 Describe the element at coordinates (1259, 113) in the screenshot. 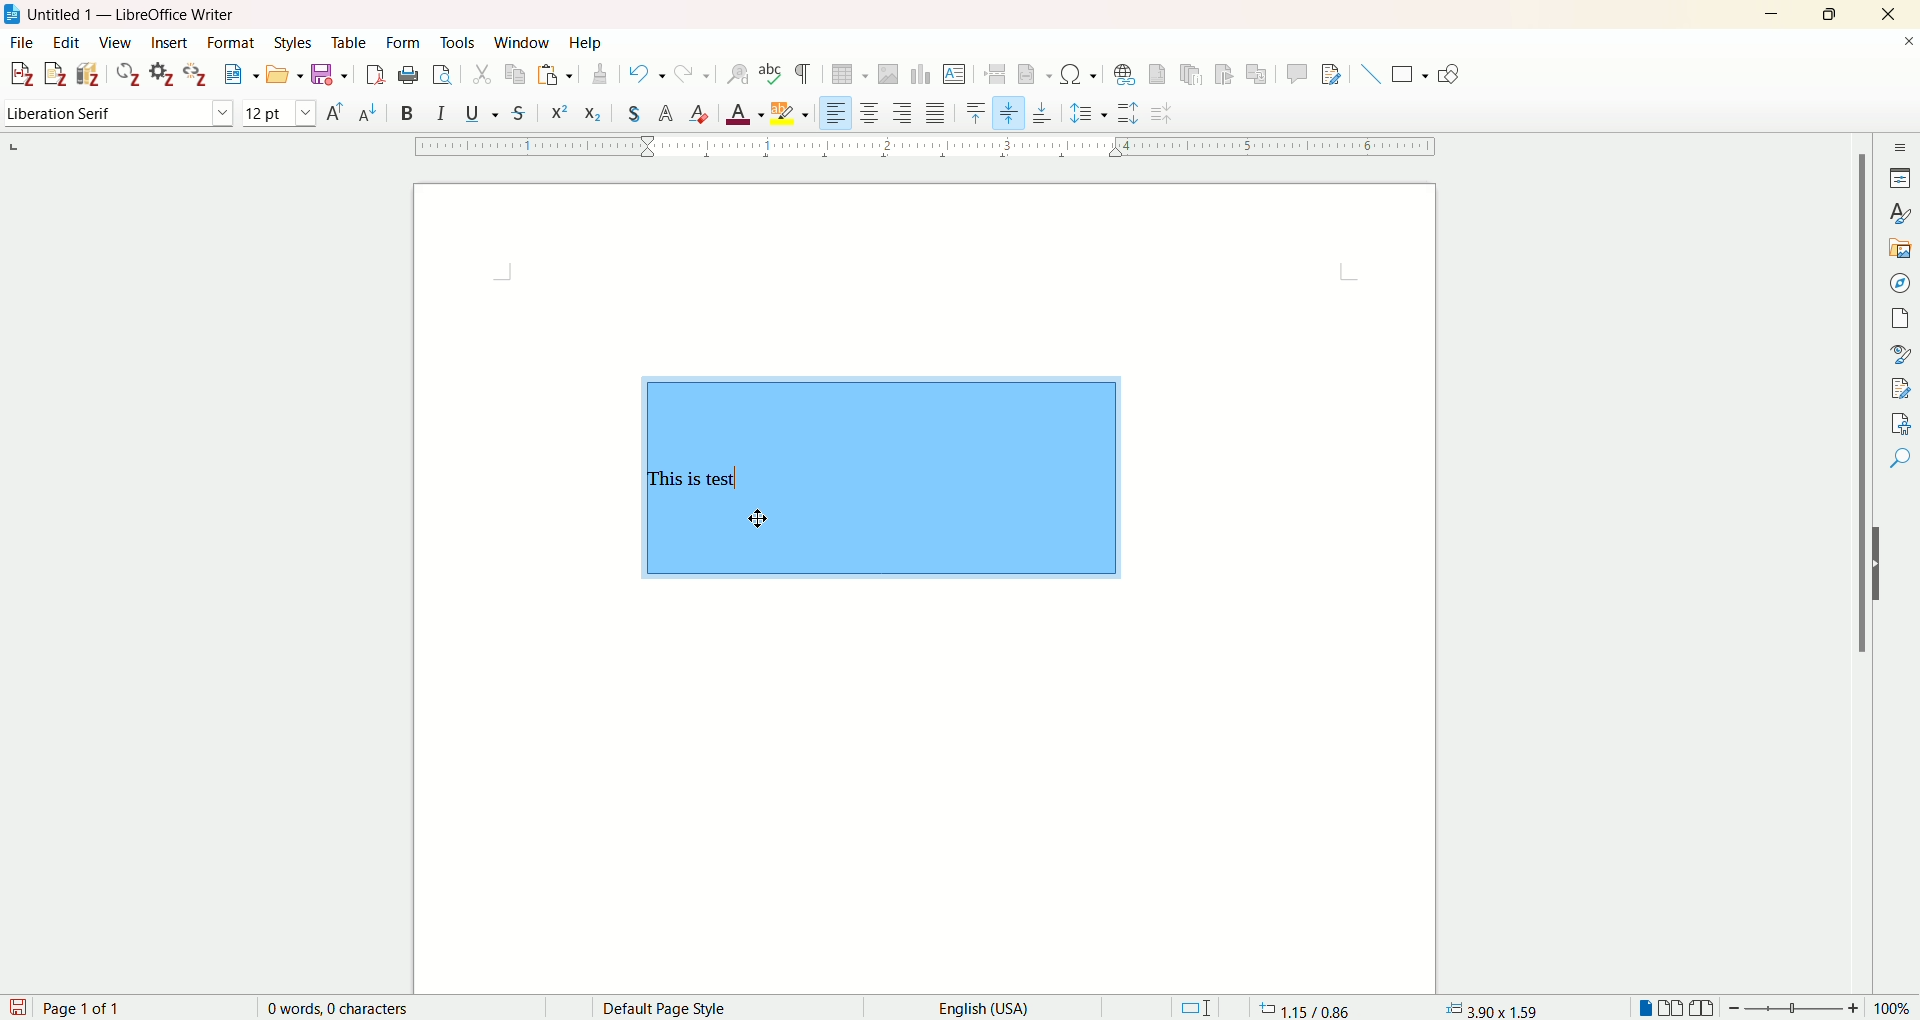

I see `group` at that location.